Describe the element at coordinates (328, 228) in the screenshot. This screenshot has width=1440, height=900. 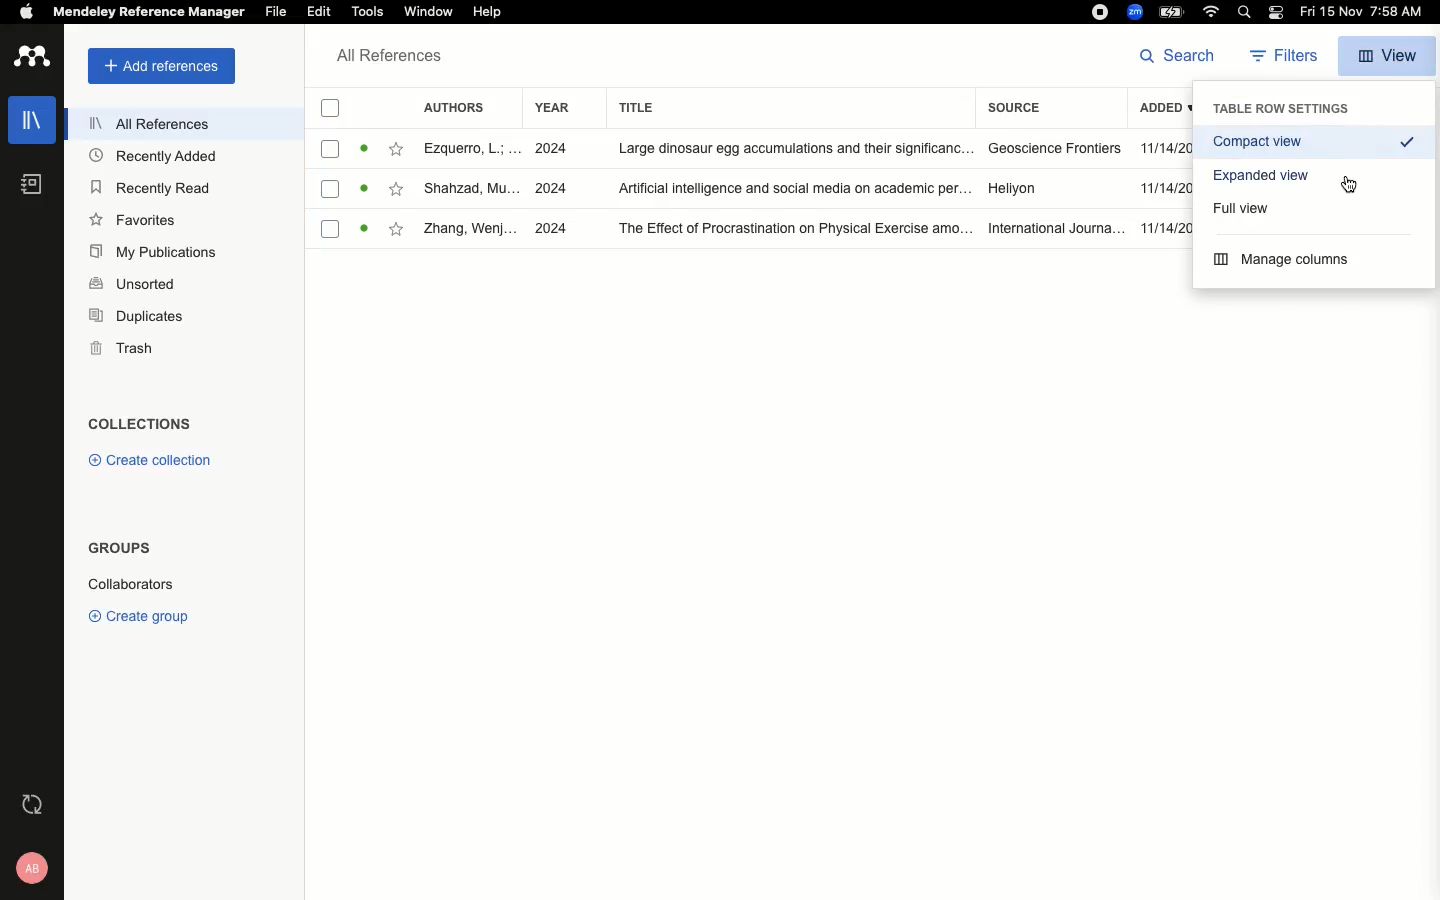
I see `Checkbox` at that location.